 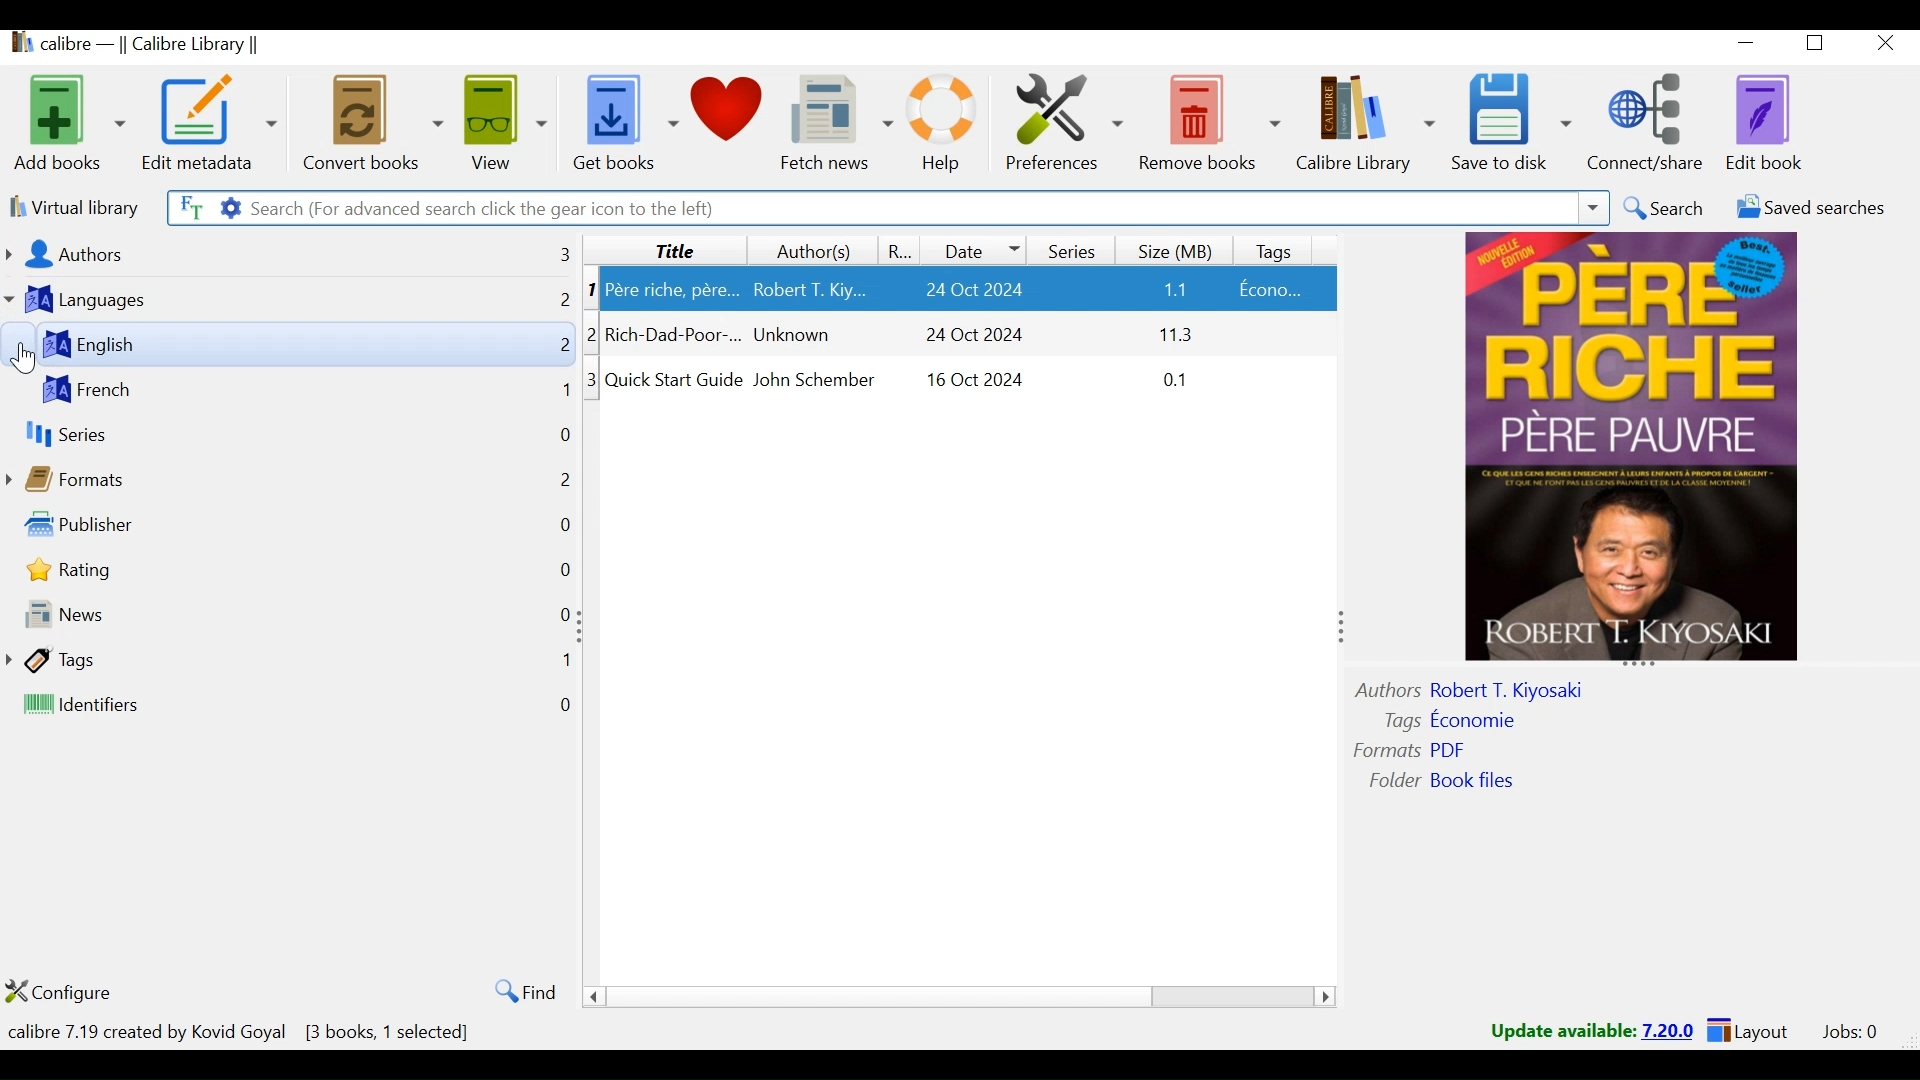 I want to click on Calibre logo, so click(x=17, y=46).